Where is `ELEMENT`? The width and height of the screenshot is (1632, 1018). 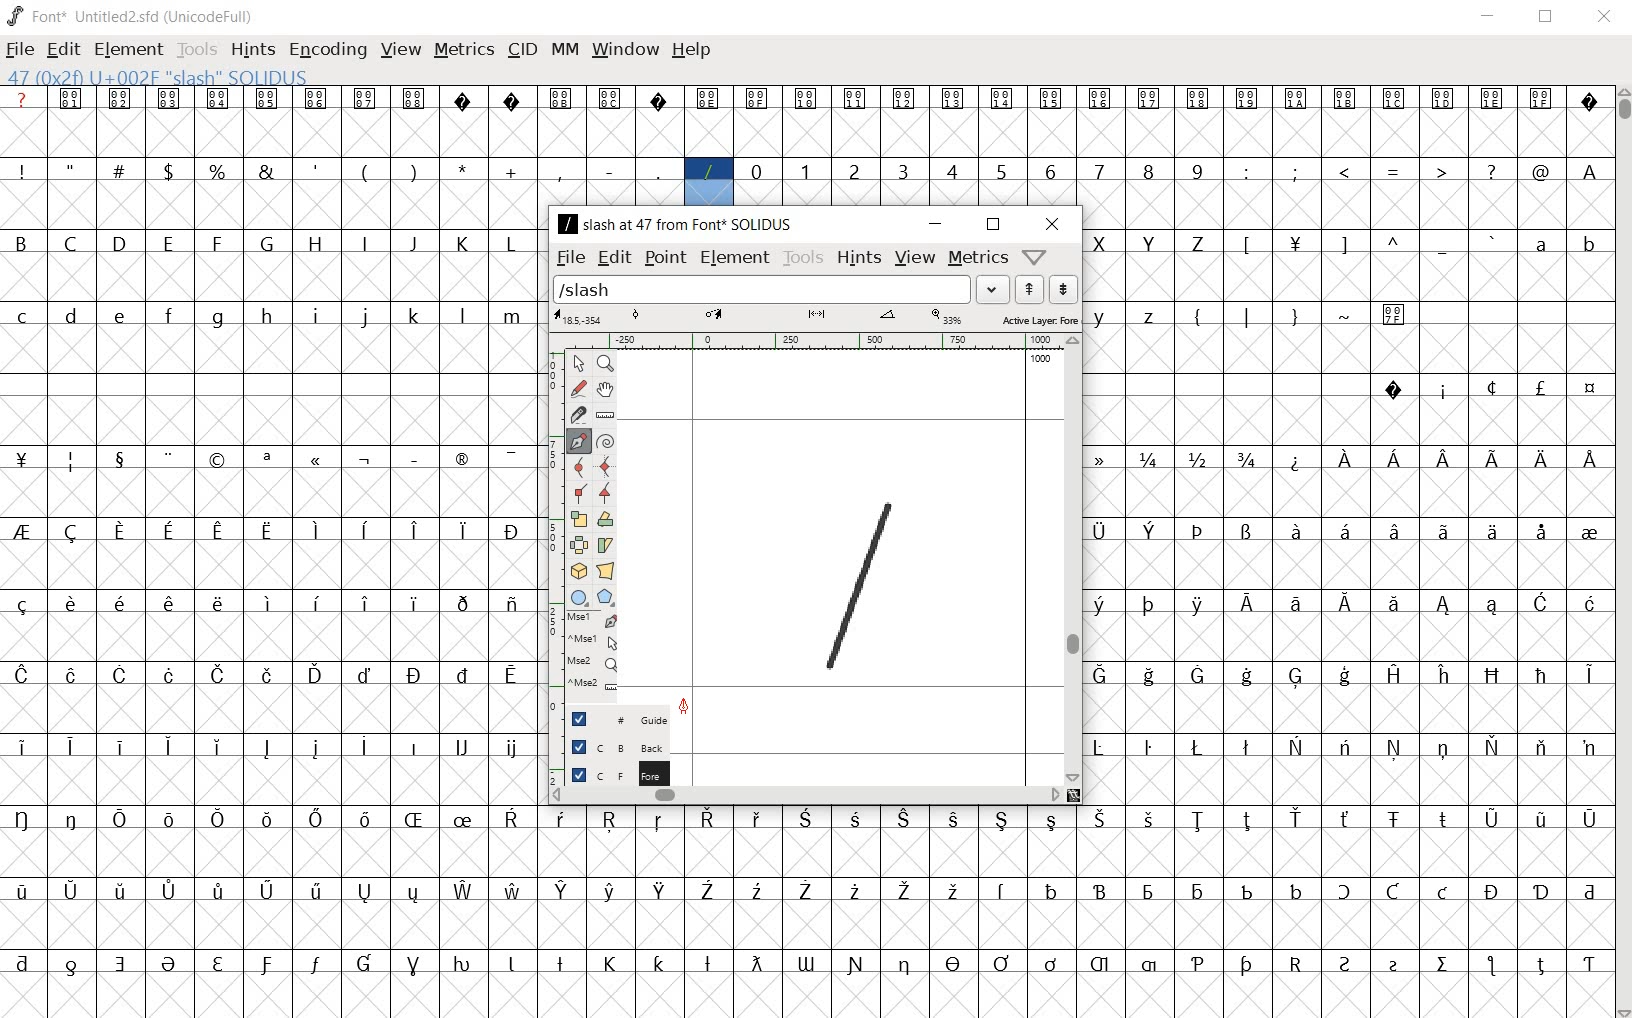
ELEMENT is located at coordinates (128, 50).